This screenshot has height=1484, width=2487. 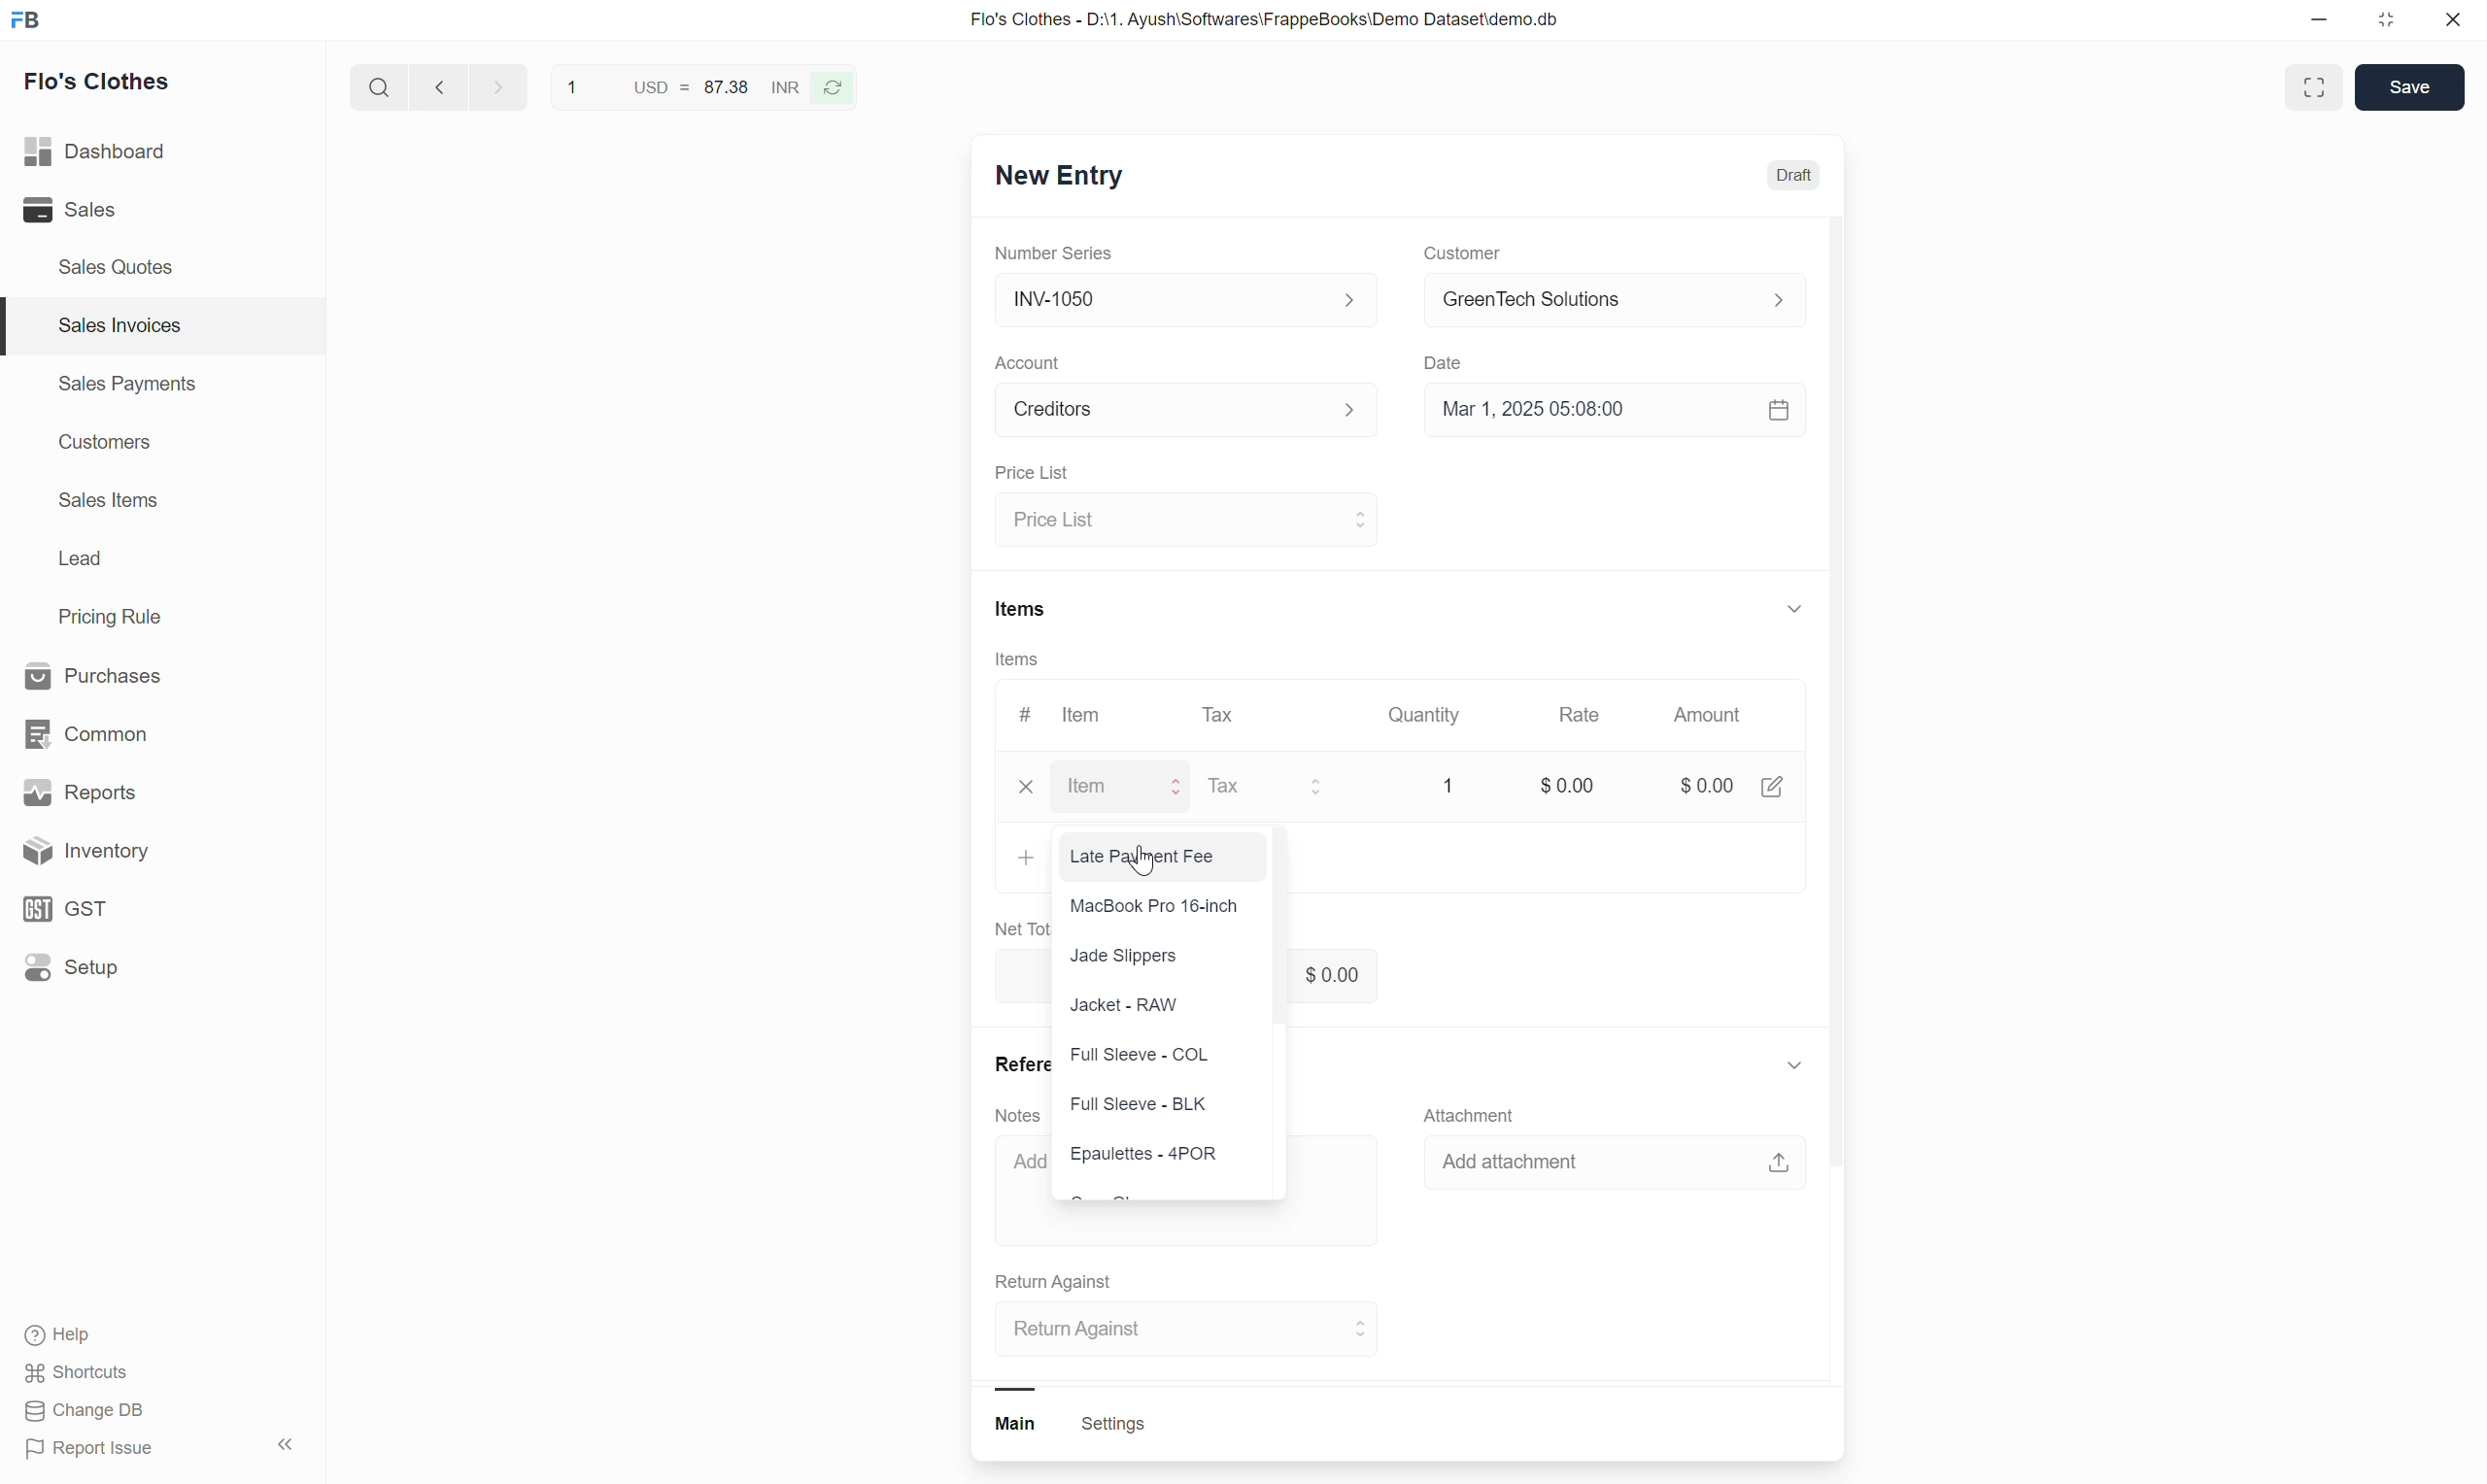 I want to click on Rate, so click(x=1582, y=717).